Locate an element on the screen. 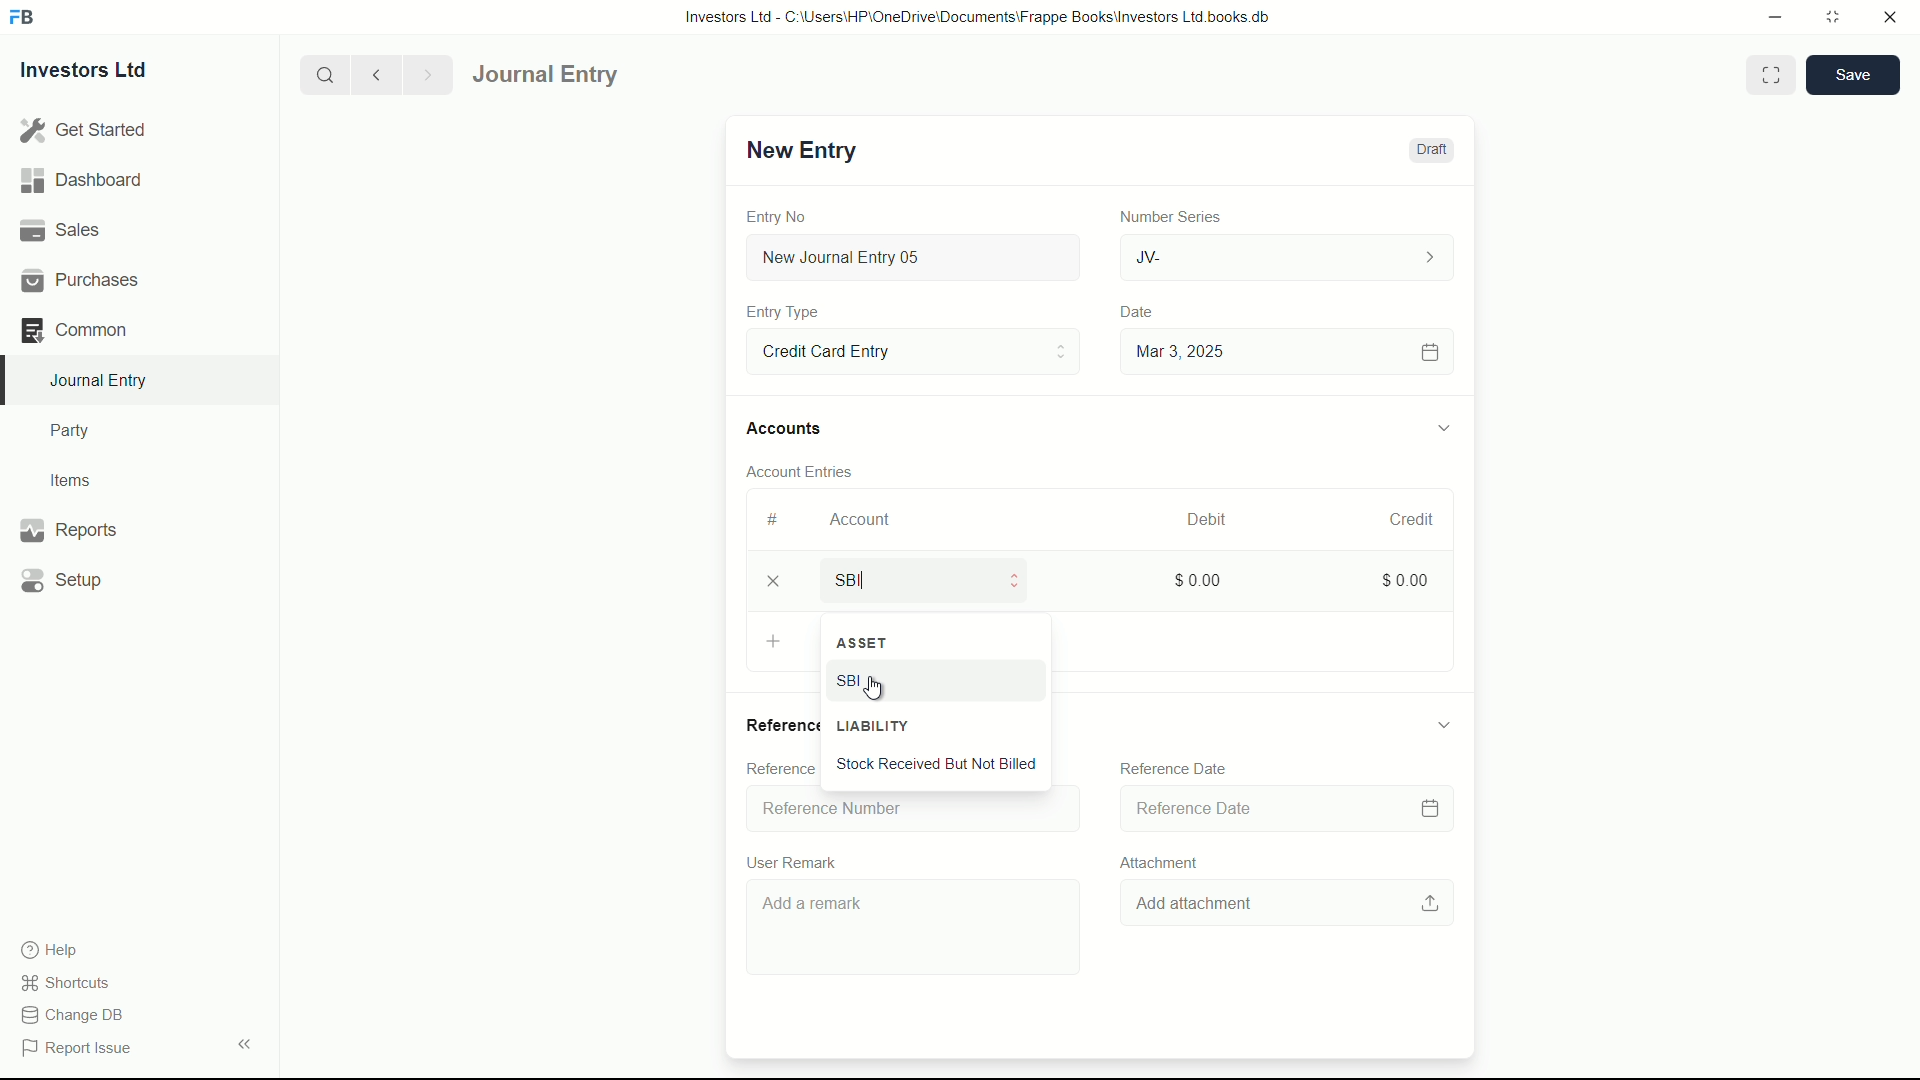 Image resolution: width=1920 pixels, height=1080 pixels. Entry Type is located at coordinates (783, 312).